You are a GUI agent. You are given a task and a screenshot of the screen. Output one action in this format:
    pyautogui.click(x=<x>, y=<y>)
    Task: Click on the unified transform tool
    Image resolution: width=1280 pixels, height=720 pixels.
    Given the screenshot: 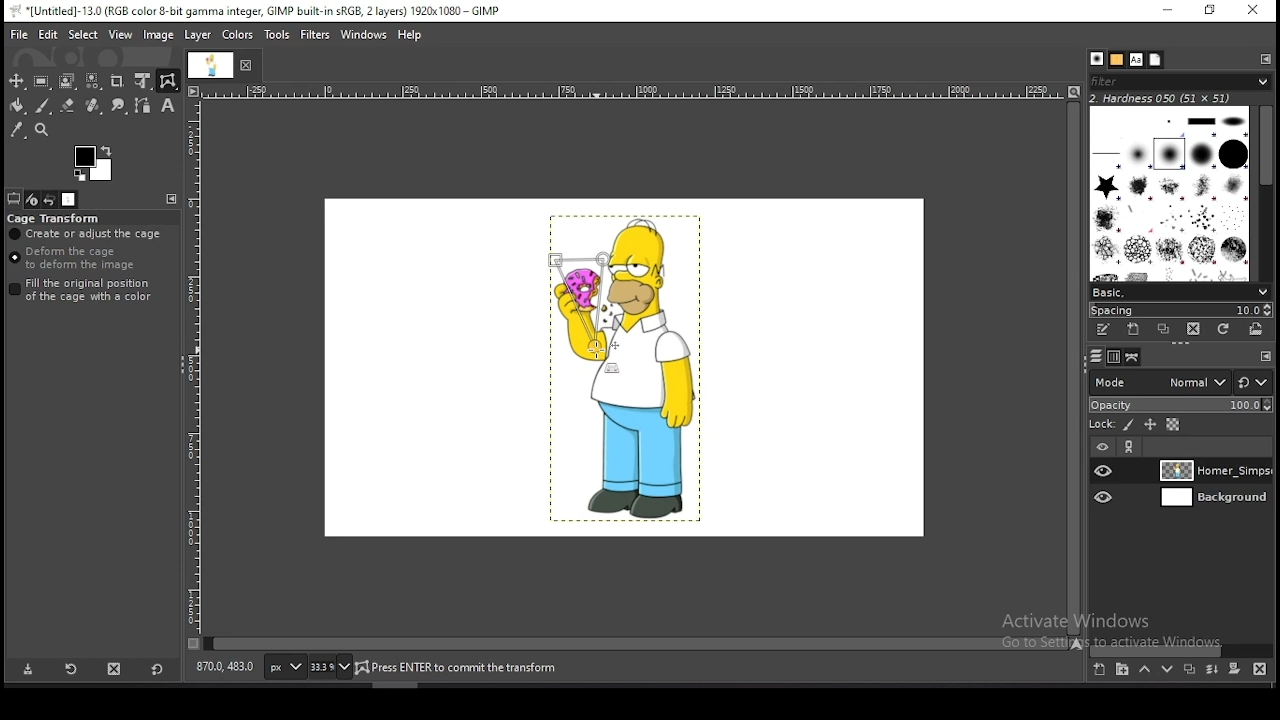 What is the action you would take?
    pyautogui.click(x=143, y=81)
    